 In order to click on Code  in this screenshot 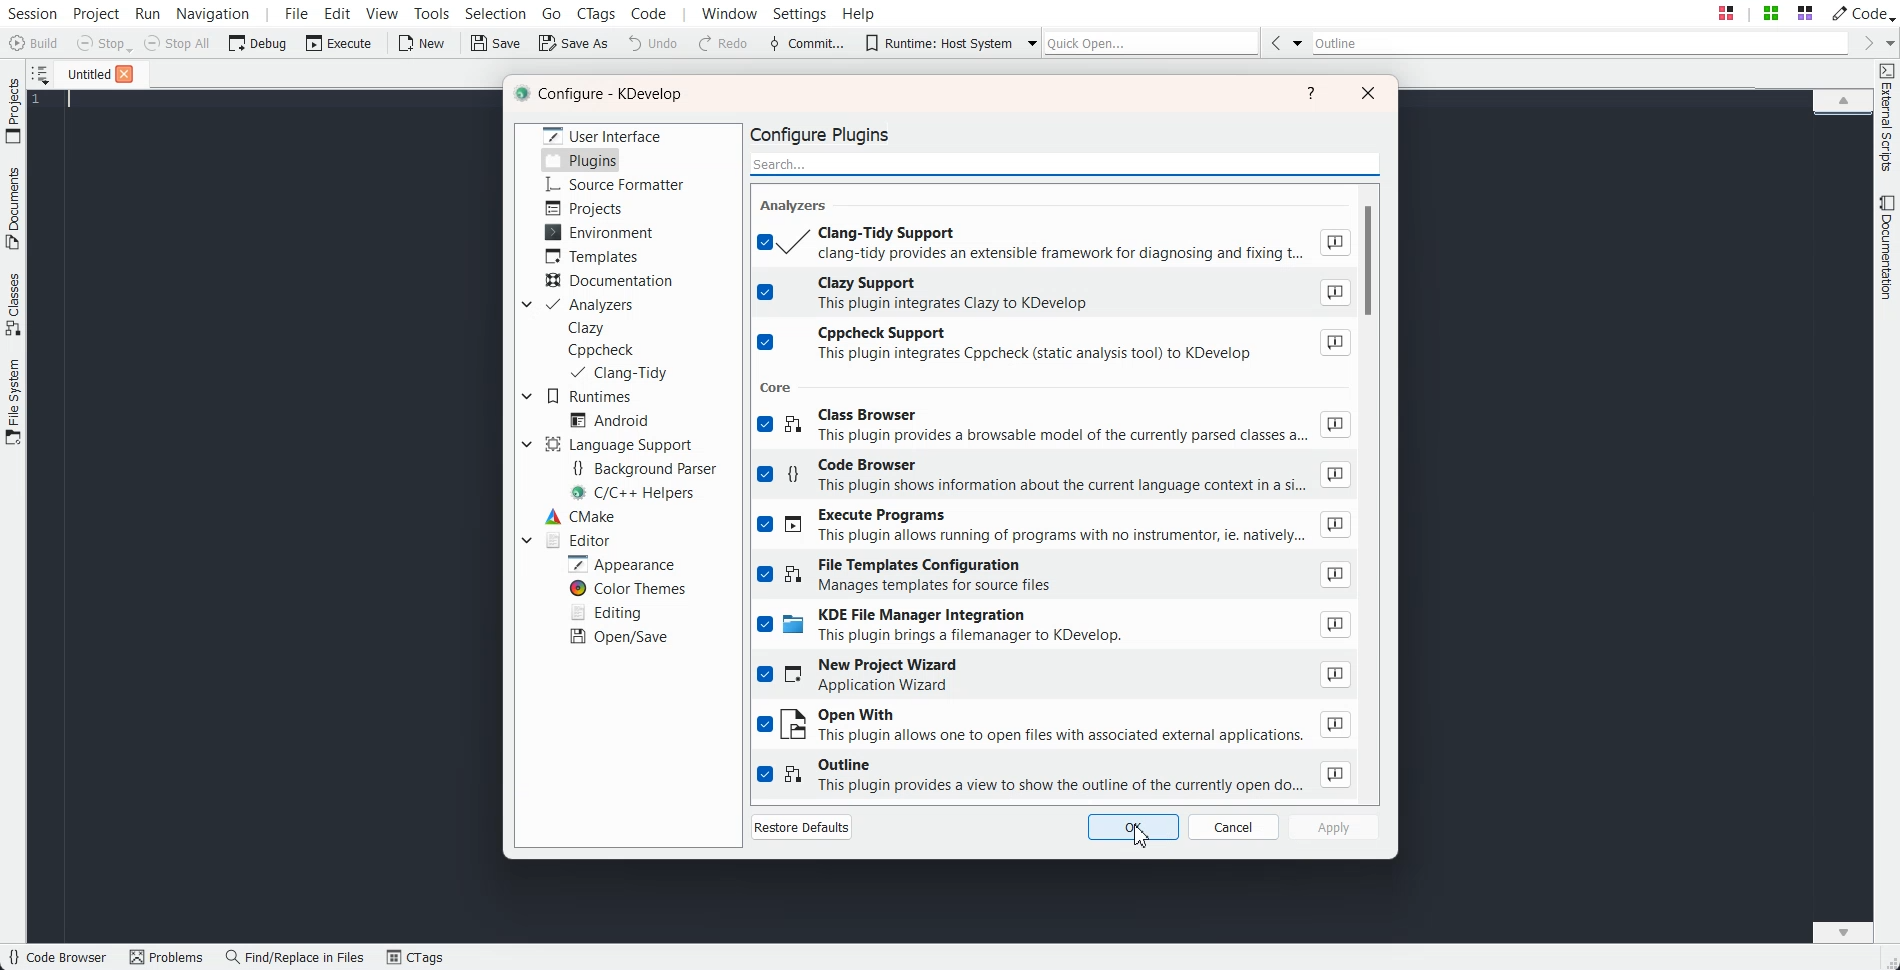, I will do `click(1861, 12)`.